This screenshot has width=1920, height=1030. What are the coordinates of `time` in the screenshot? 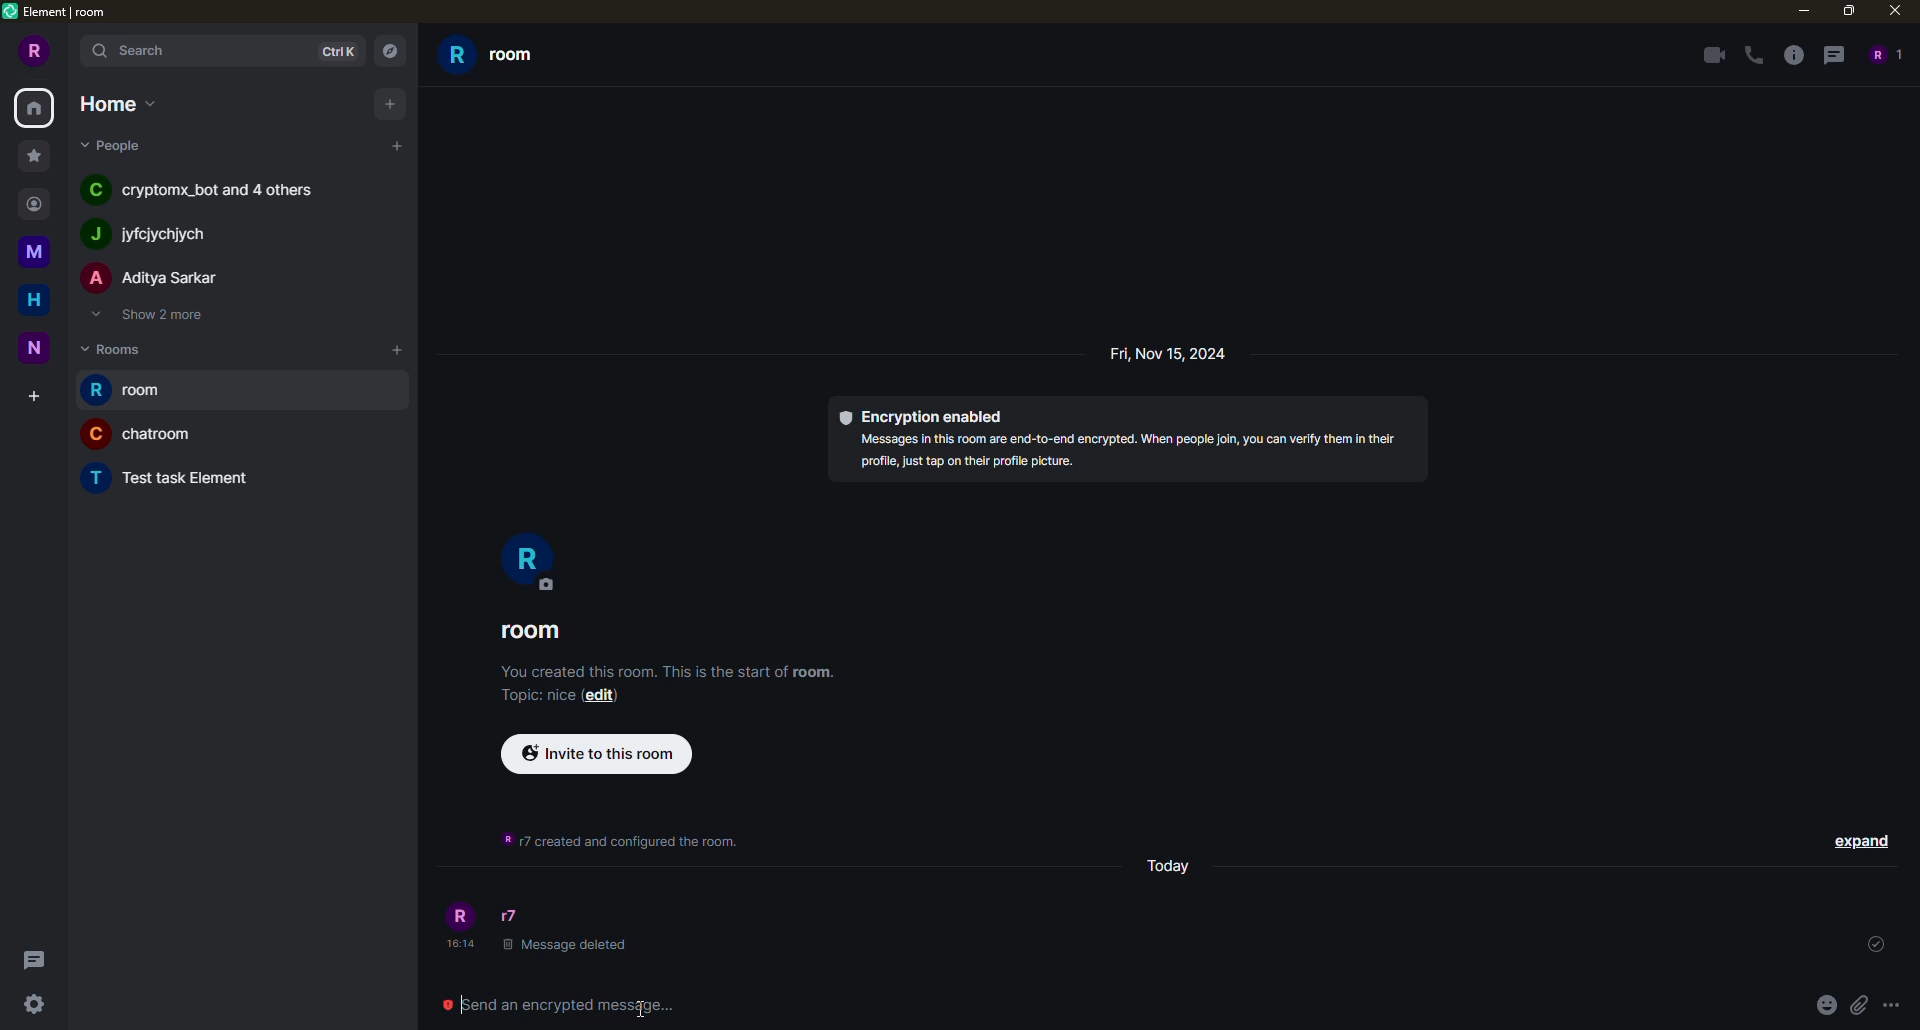 It's located at (459, 943).